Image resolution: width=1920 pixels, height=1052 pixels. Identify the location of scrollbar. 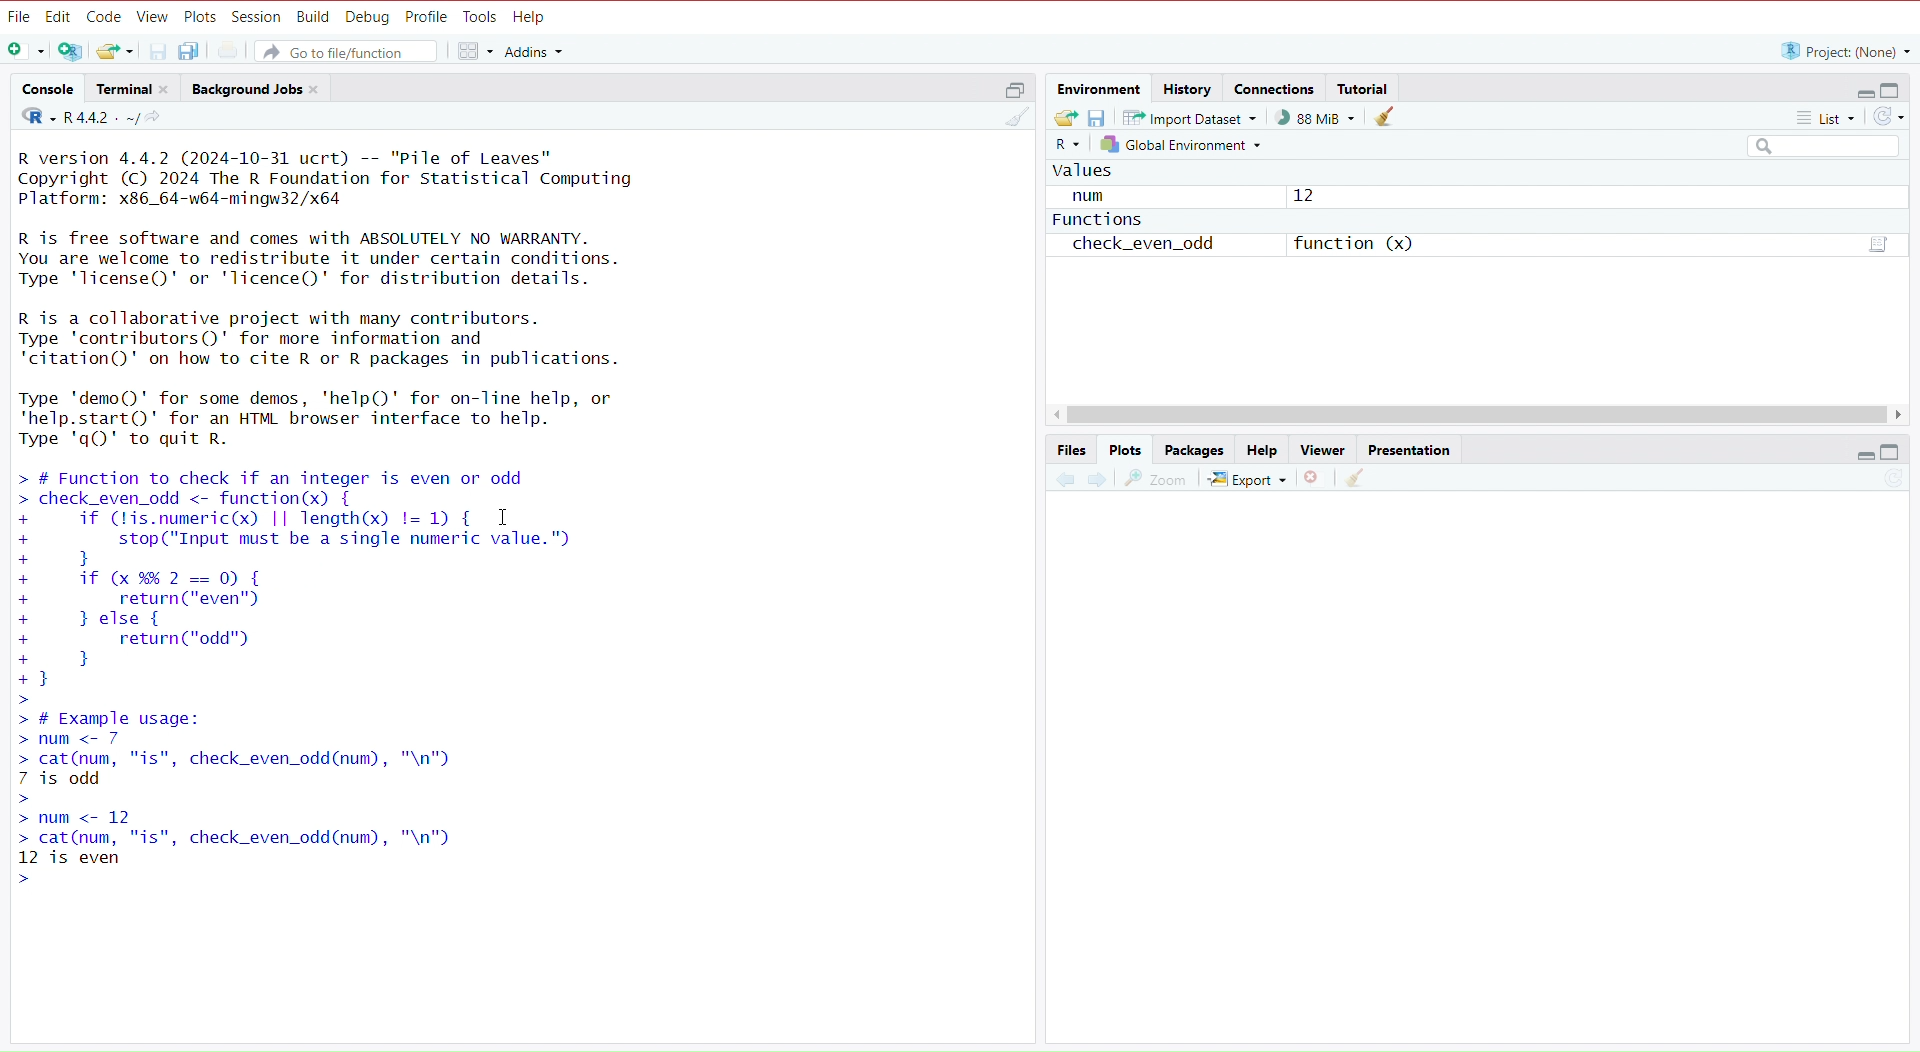
(1480, 416).